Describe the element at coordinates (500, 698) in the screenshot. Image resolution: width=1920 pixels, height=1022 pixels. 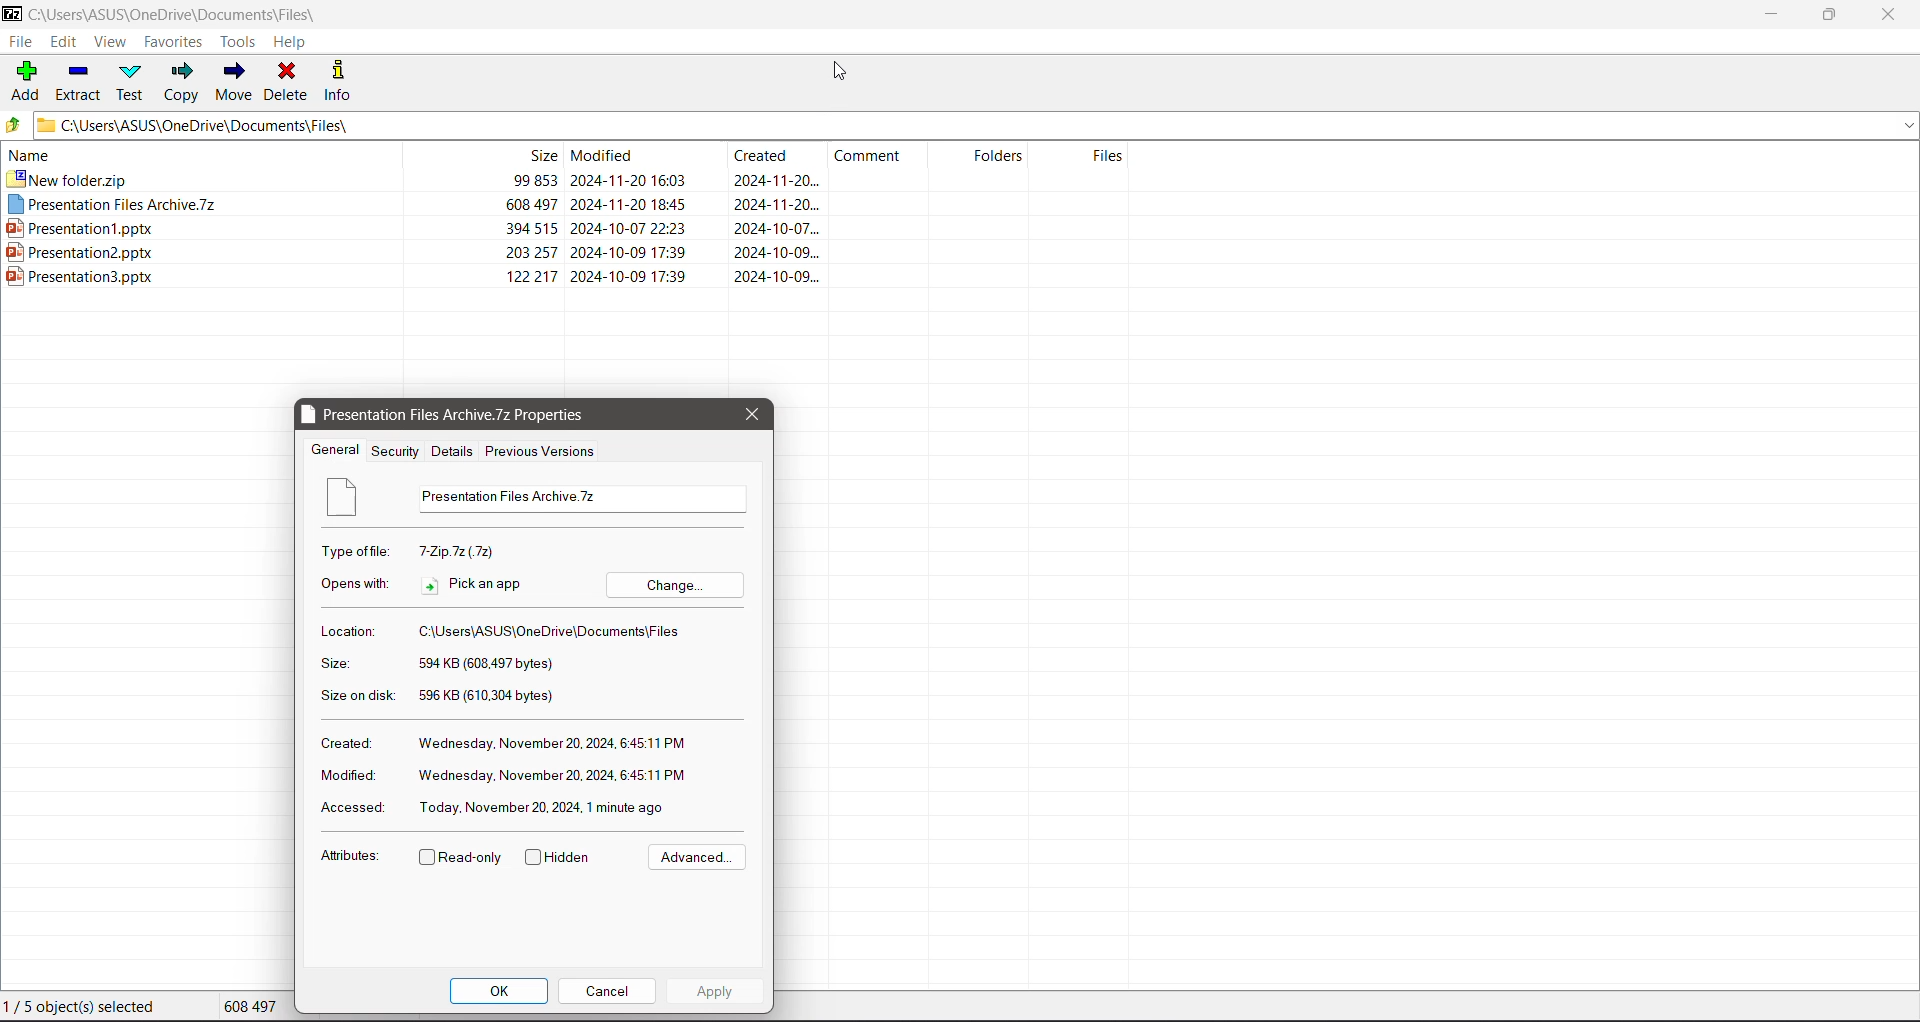
I see `File size on disk` at that location.